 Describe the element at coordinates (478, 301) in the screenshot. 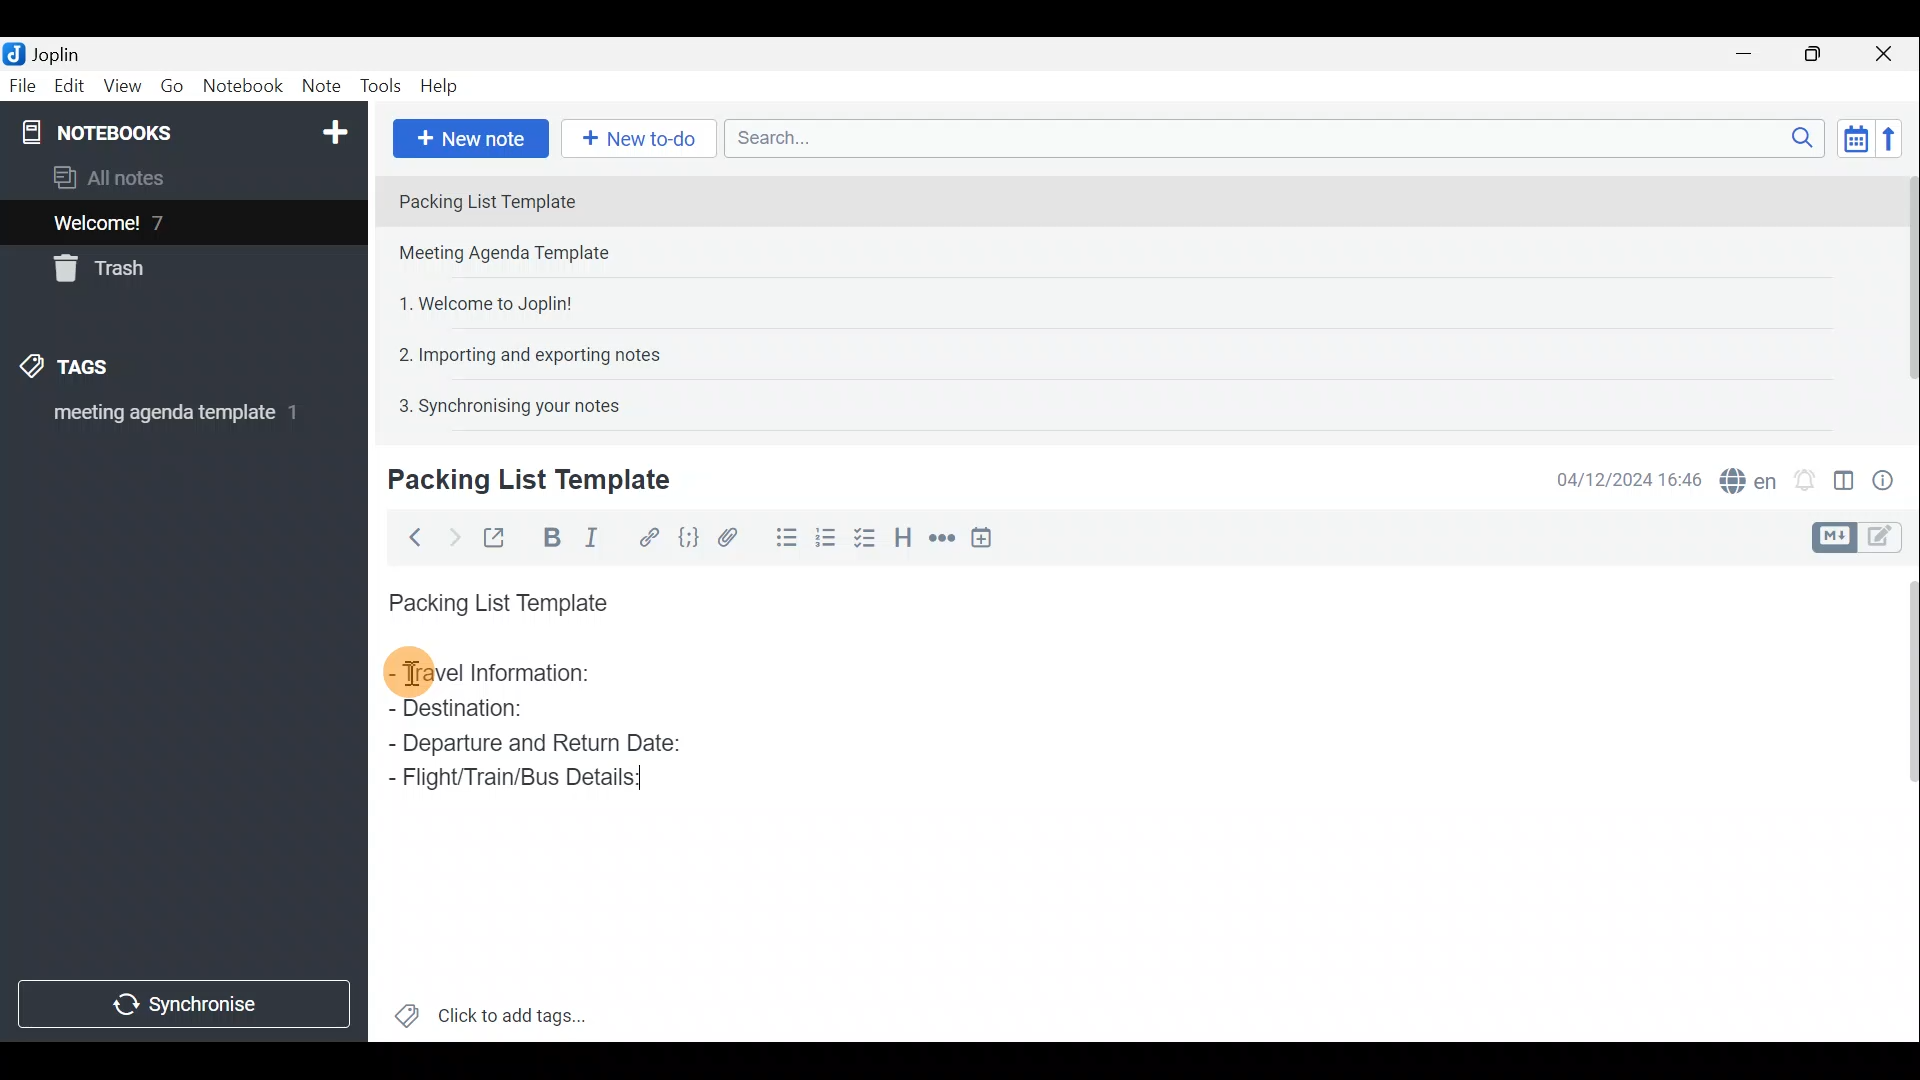

I see `Note 3` at that location.